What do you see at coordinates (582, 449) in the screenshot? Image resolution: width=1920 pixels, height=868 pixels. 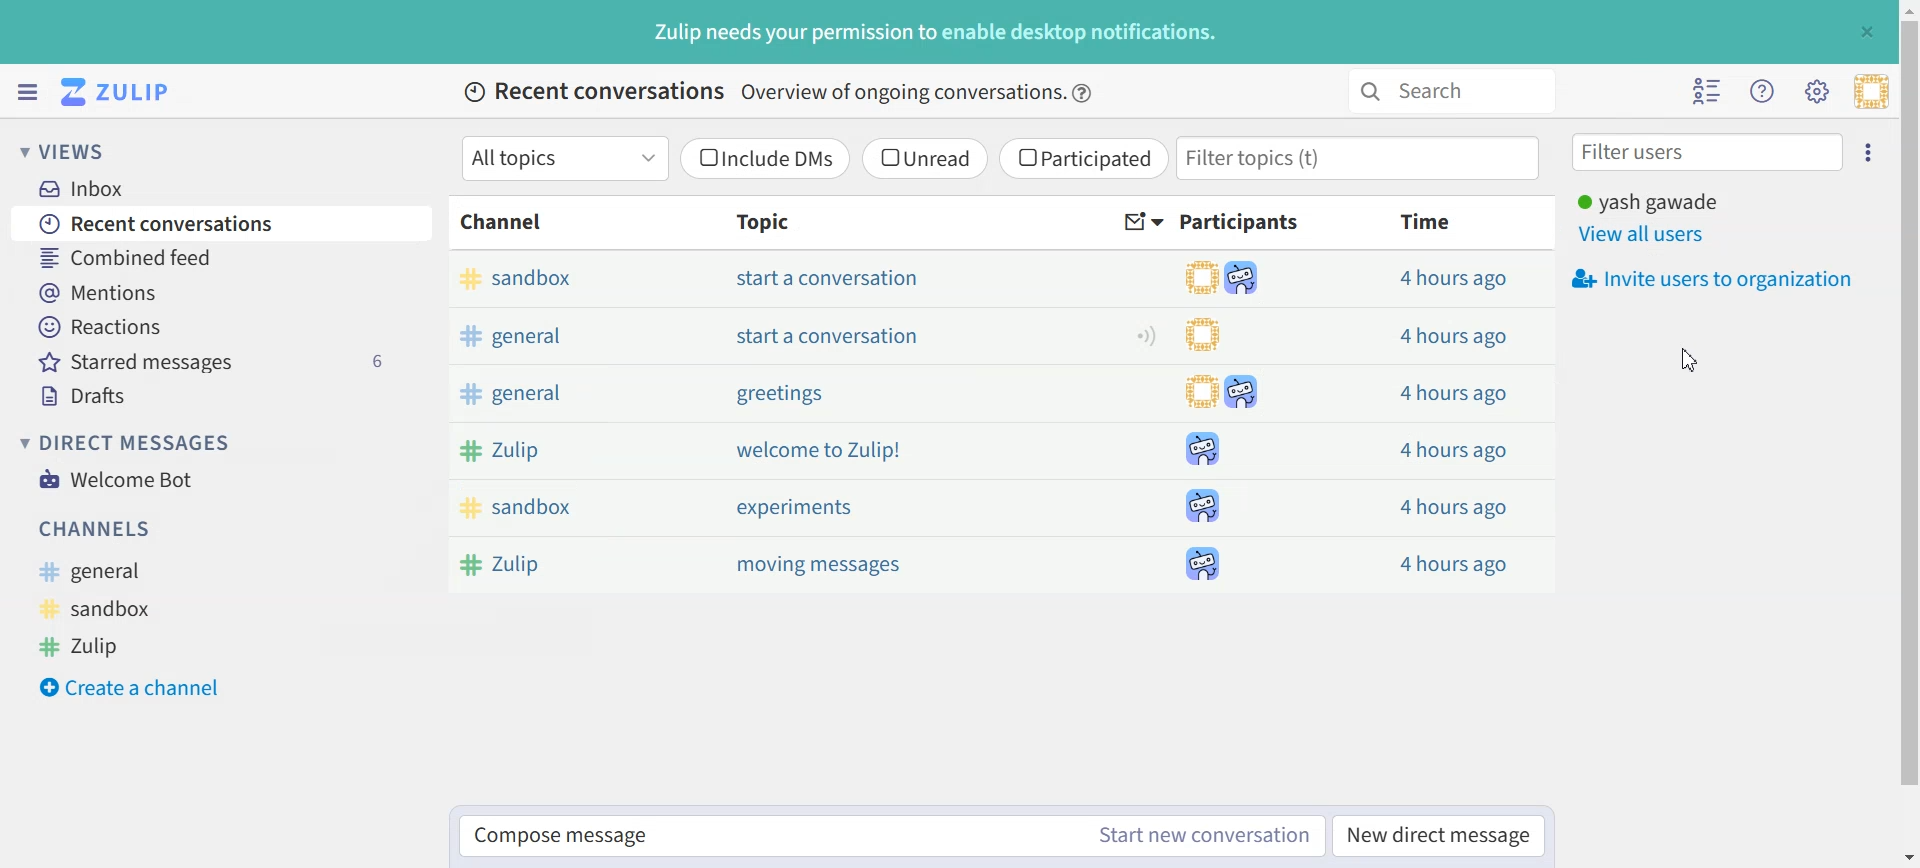 I see `#Zulip` at bounding box center [582, 449].